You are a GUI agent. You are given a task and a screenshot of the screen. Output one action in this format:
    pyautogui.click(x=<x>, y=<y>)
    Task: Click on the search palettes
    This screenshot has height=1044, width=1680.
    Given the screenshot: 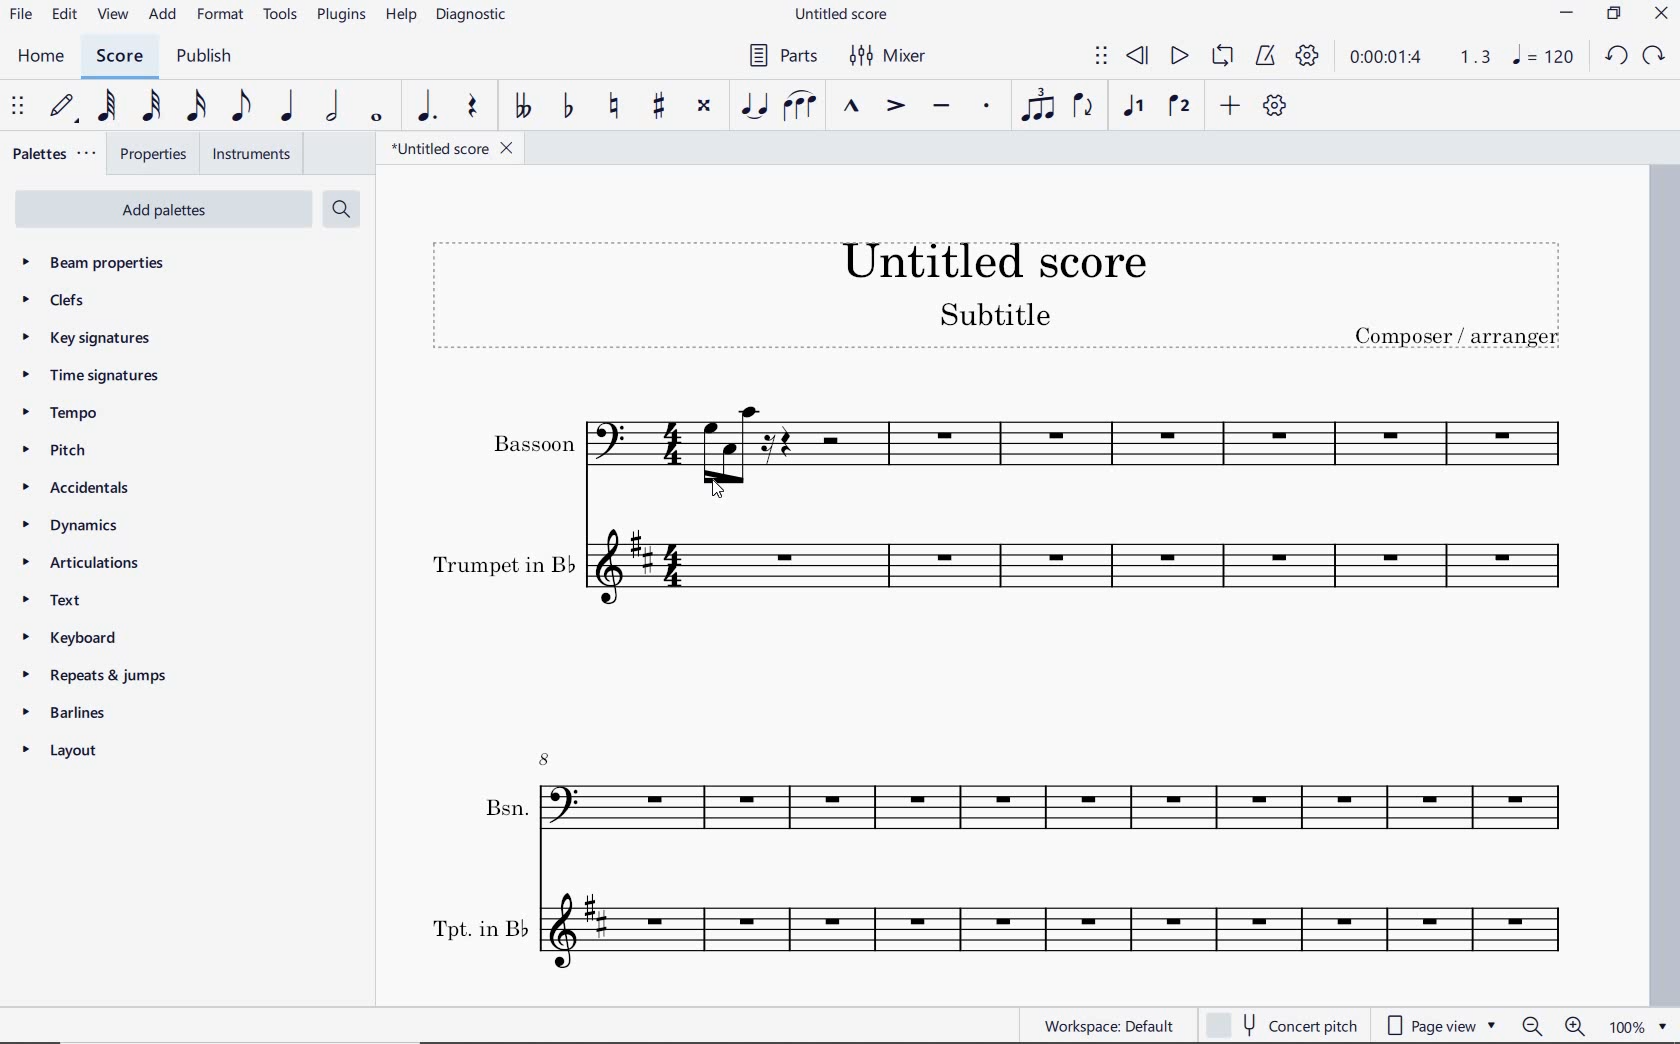 What is the action you would take?
    pyautogui.click(x=343, y=209)
    